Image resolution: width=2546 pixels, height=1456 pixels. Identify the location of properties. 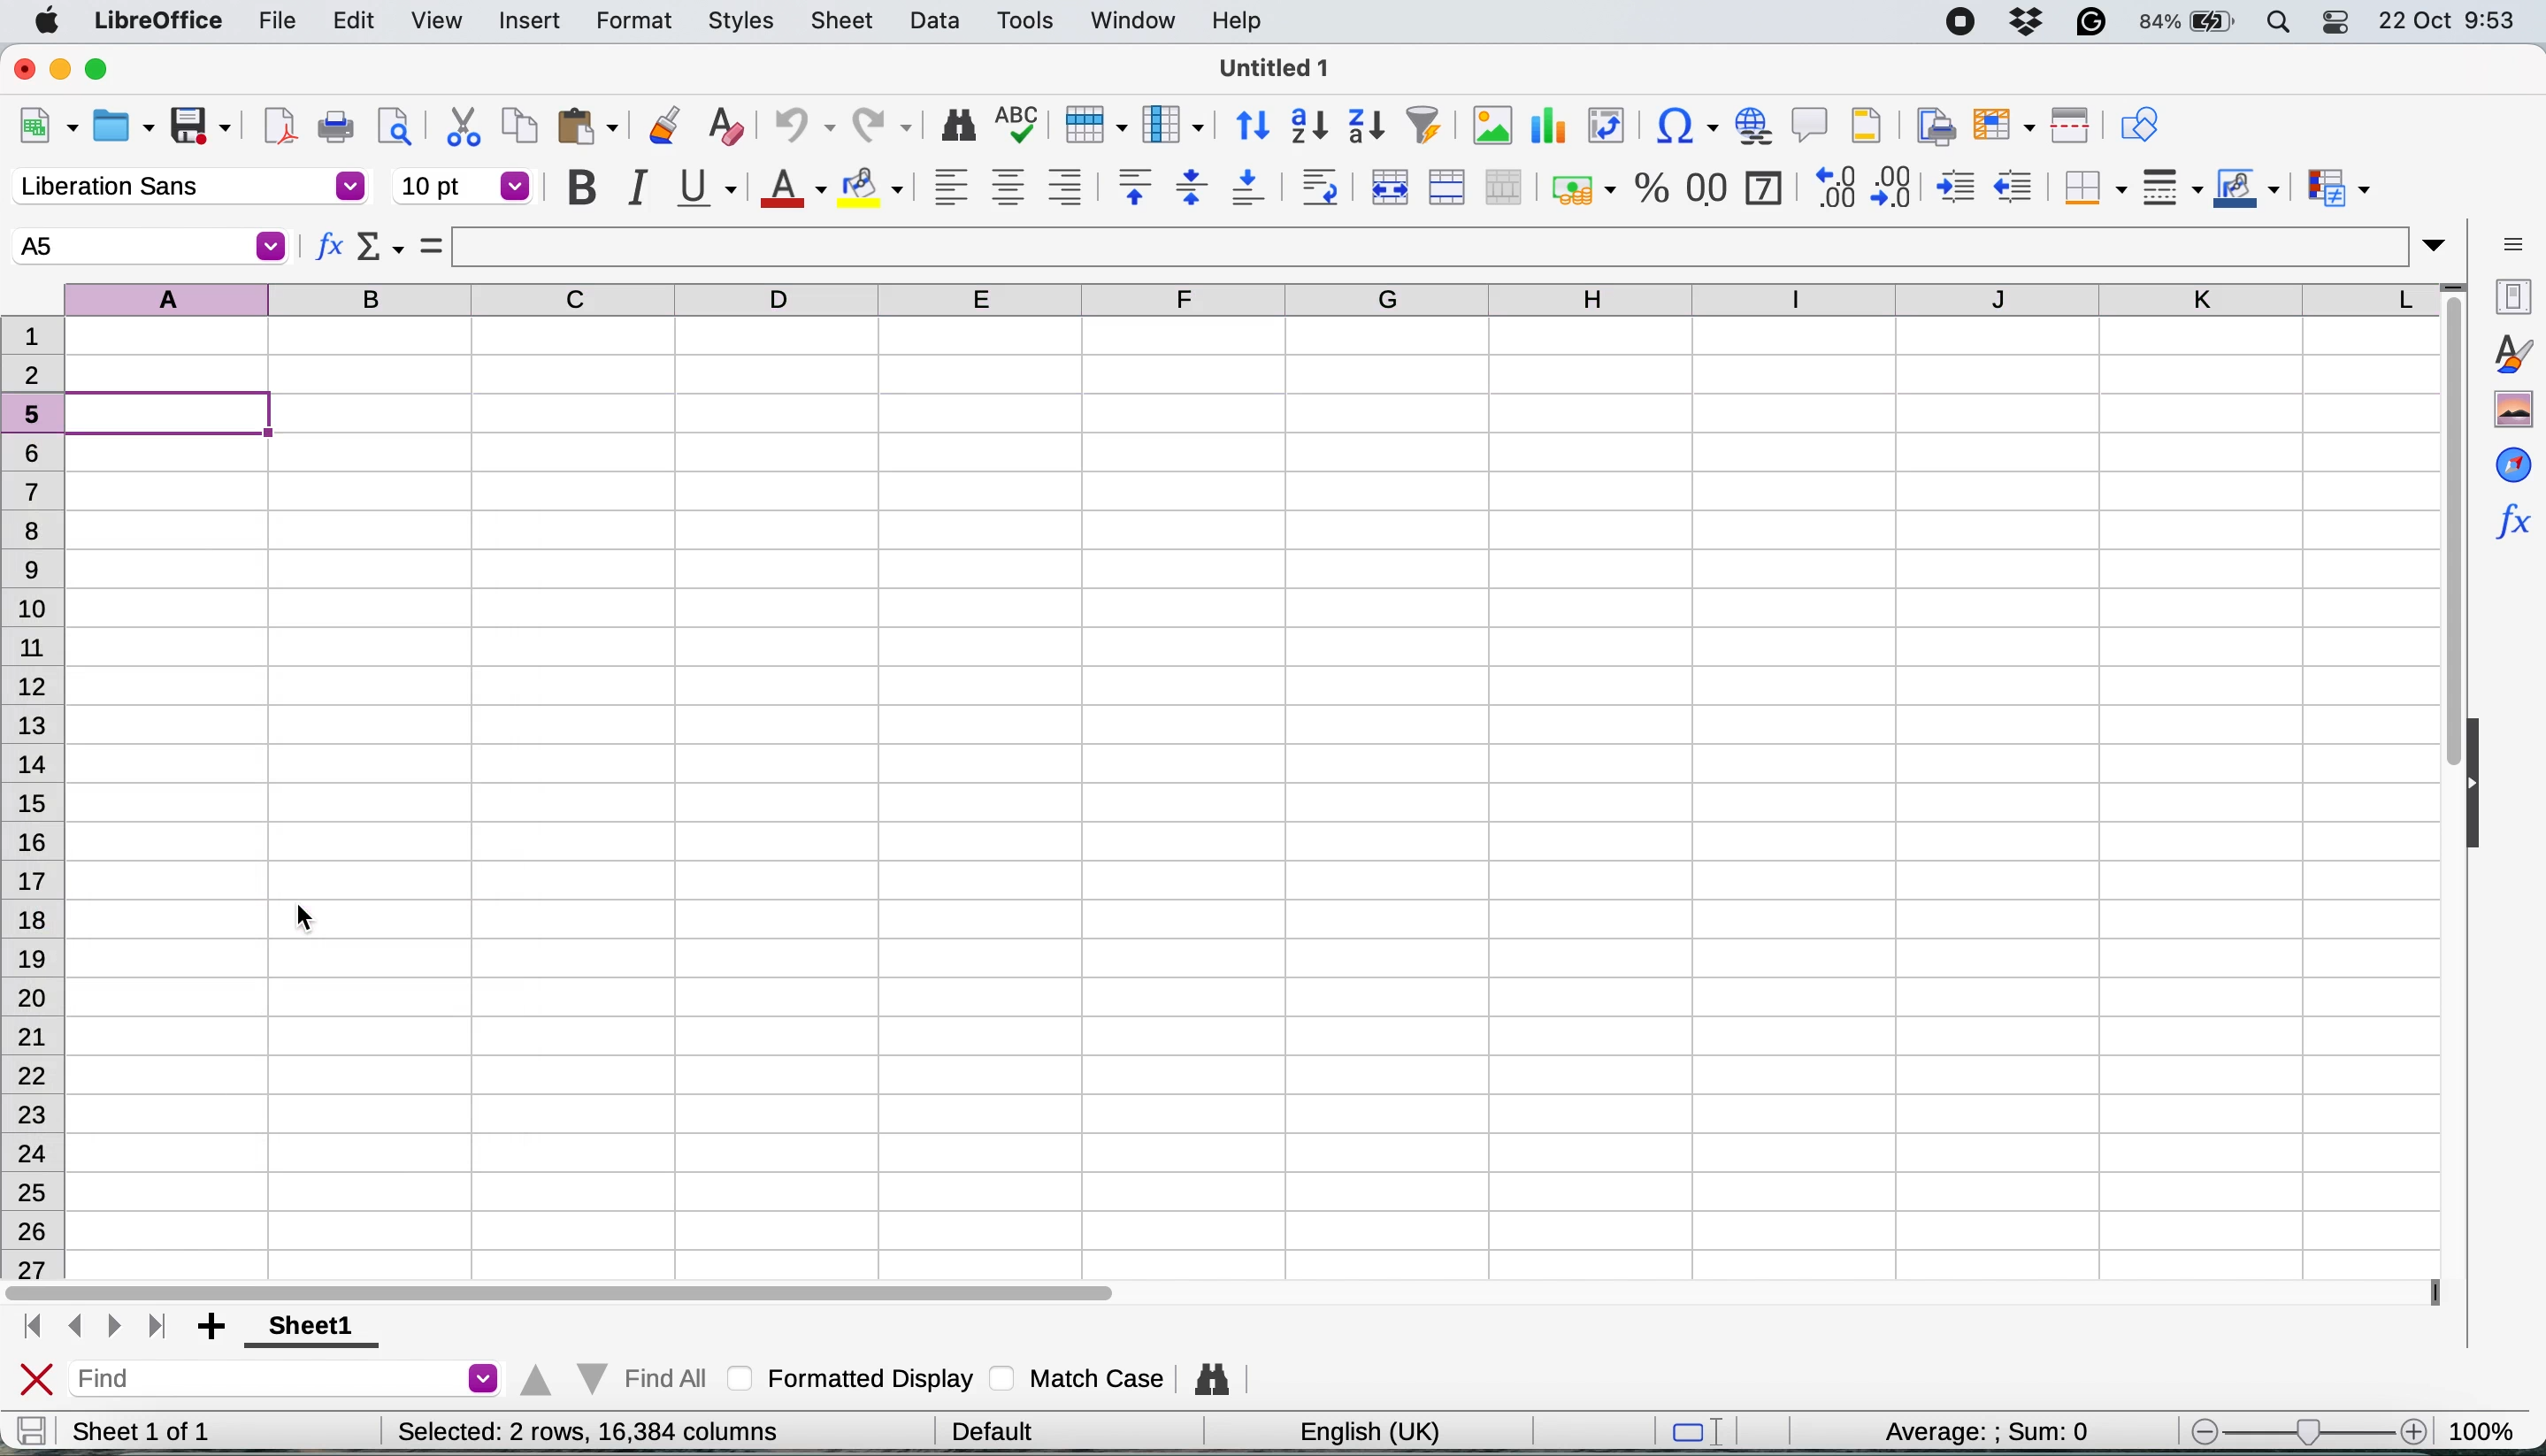
(2509, 294).